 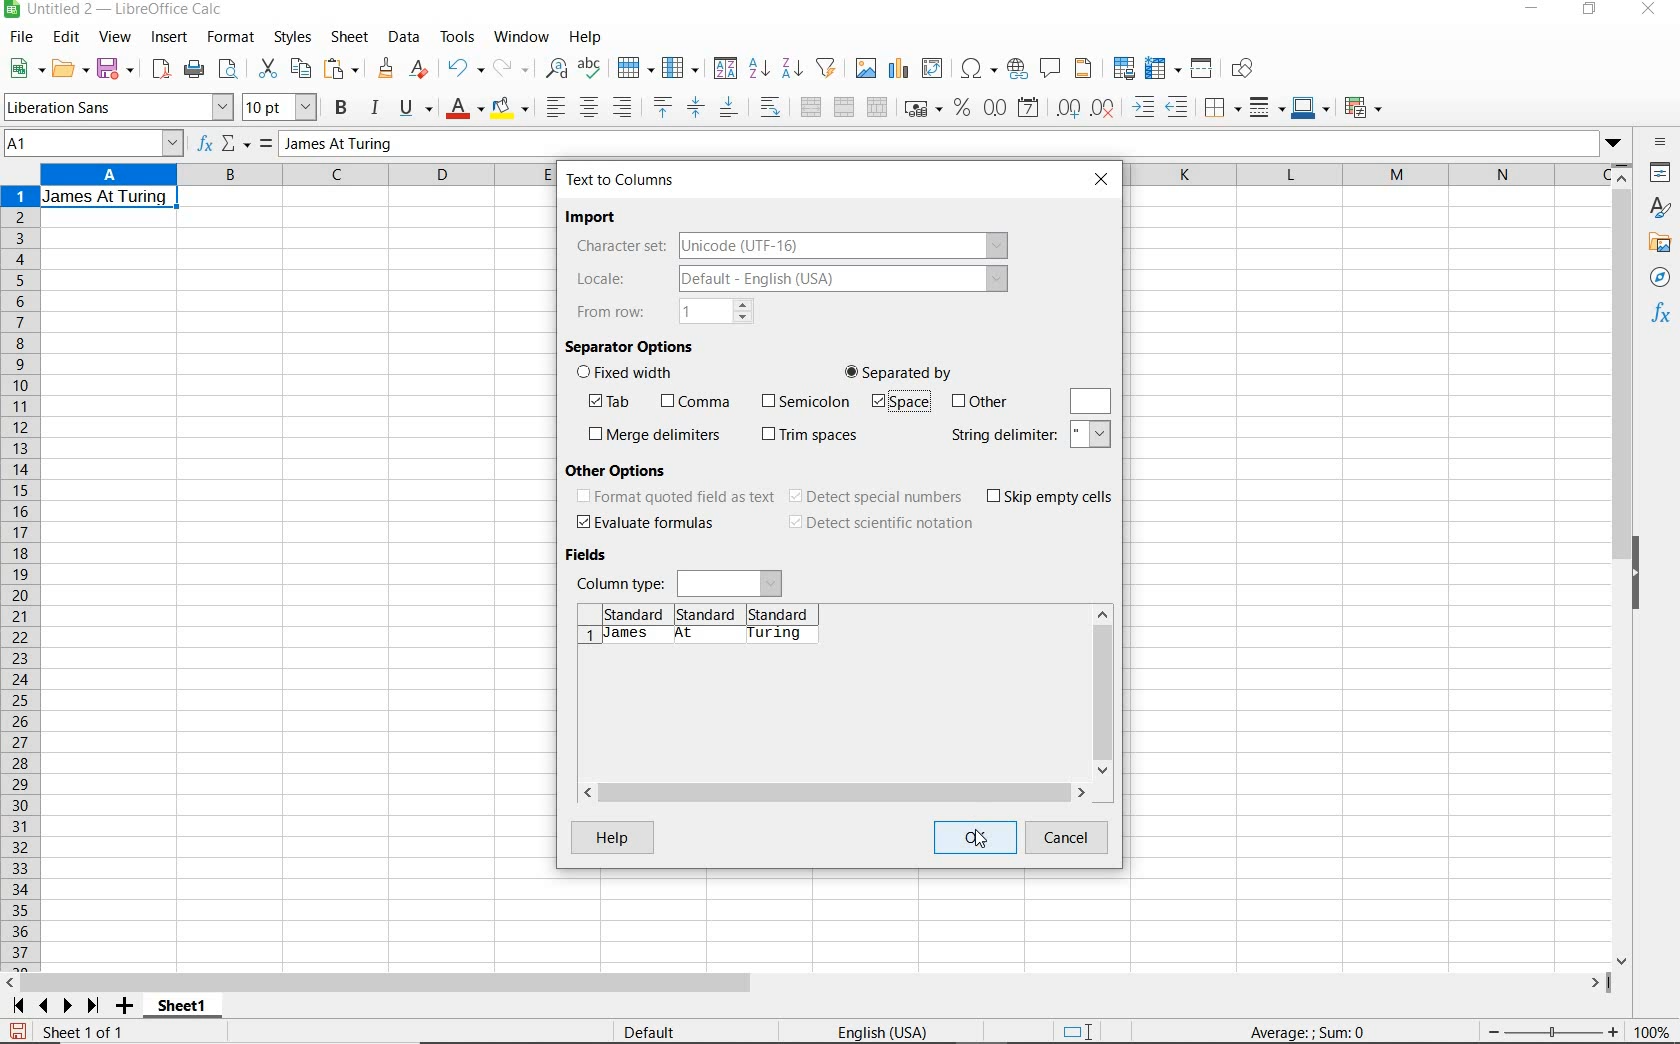 What do you see at coordinates (1067, 839) in the screenshot?
I see `Cancel` at bounding box center [1067, 839].